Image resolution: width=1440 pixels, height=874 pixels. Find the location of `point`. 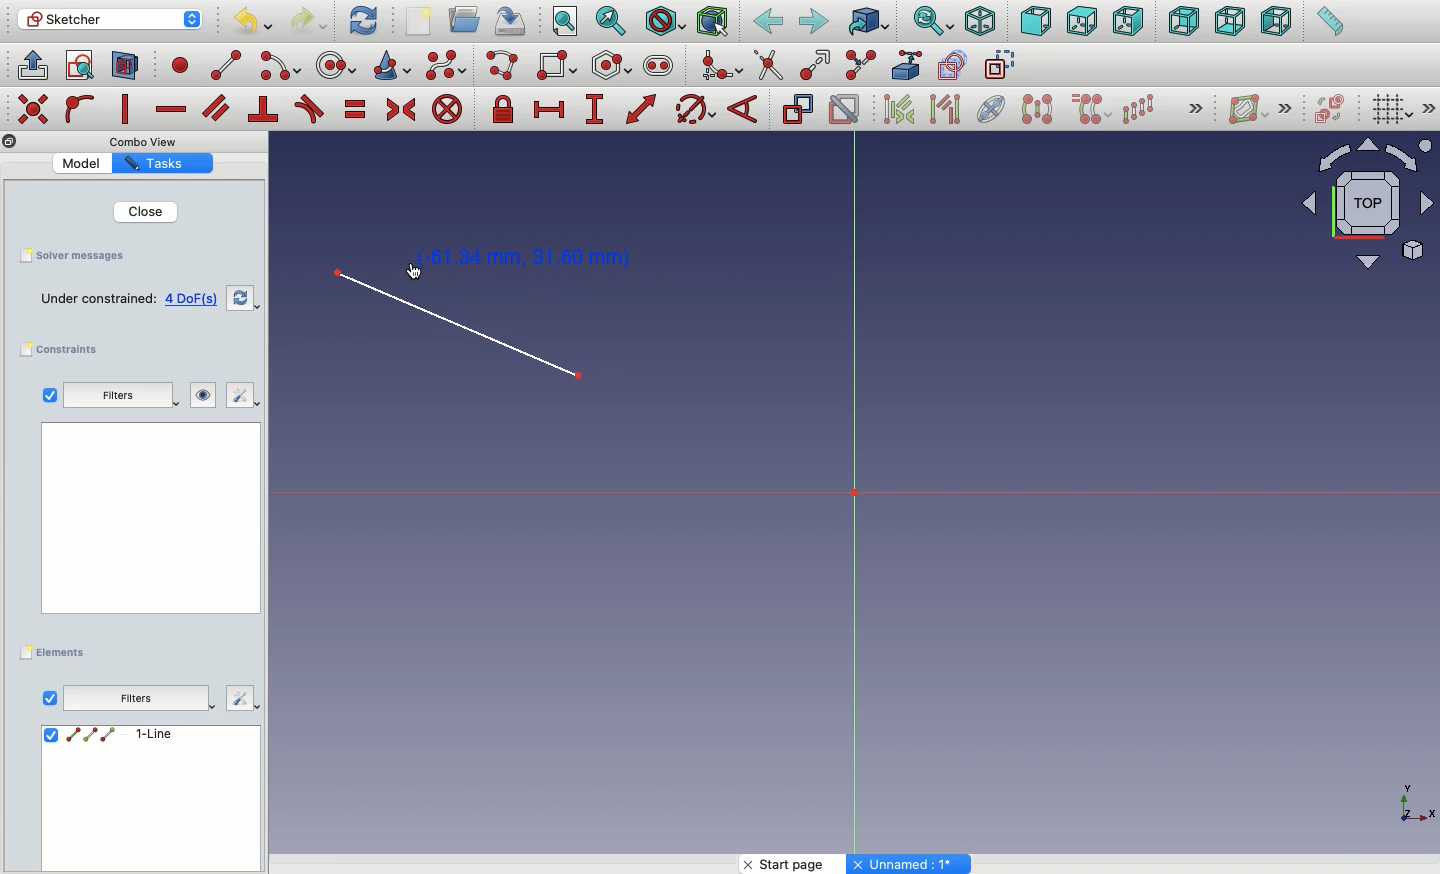

point is located at coordinates (182, 68).